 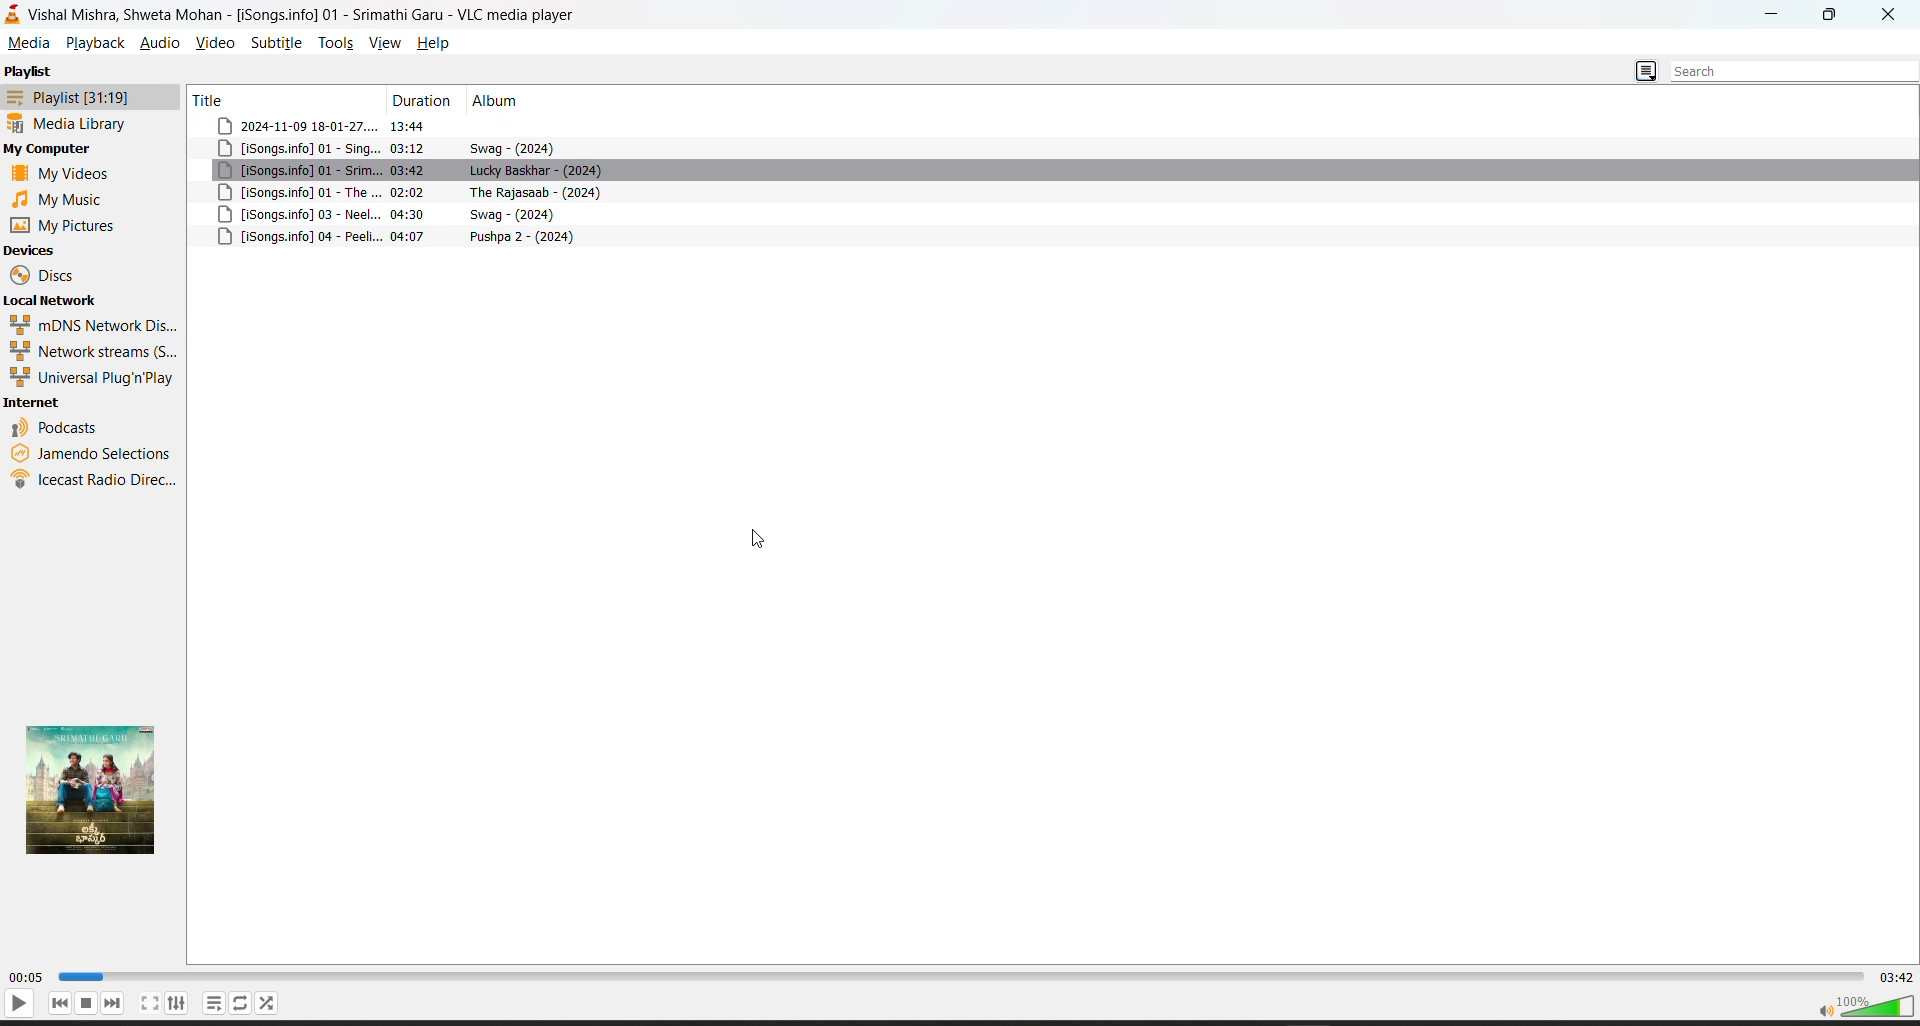 I want to click on media library, so click(x=78, y=123).